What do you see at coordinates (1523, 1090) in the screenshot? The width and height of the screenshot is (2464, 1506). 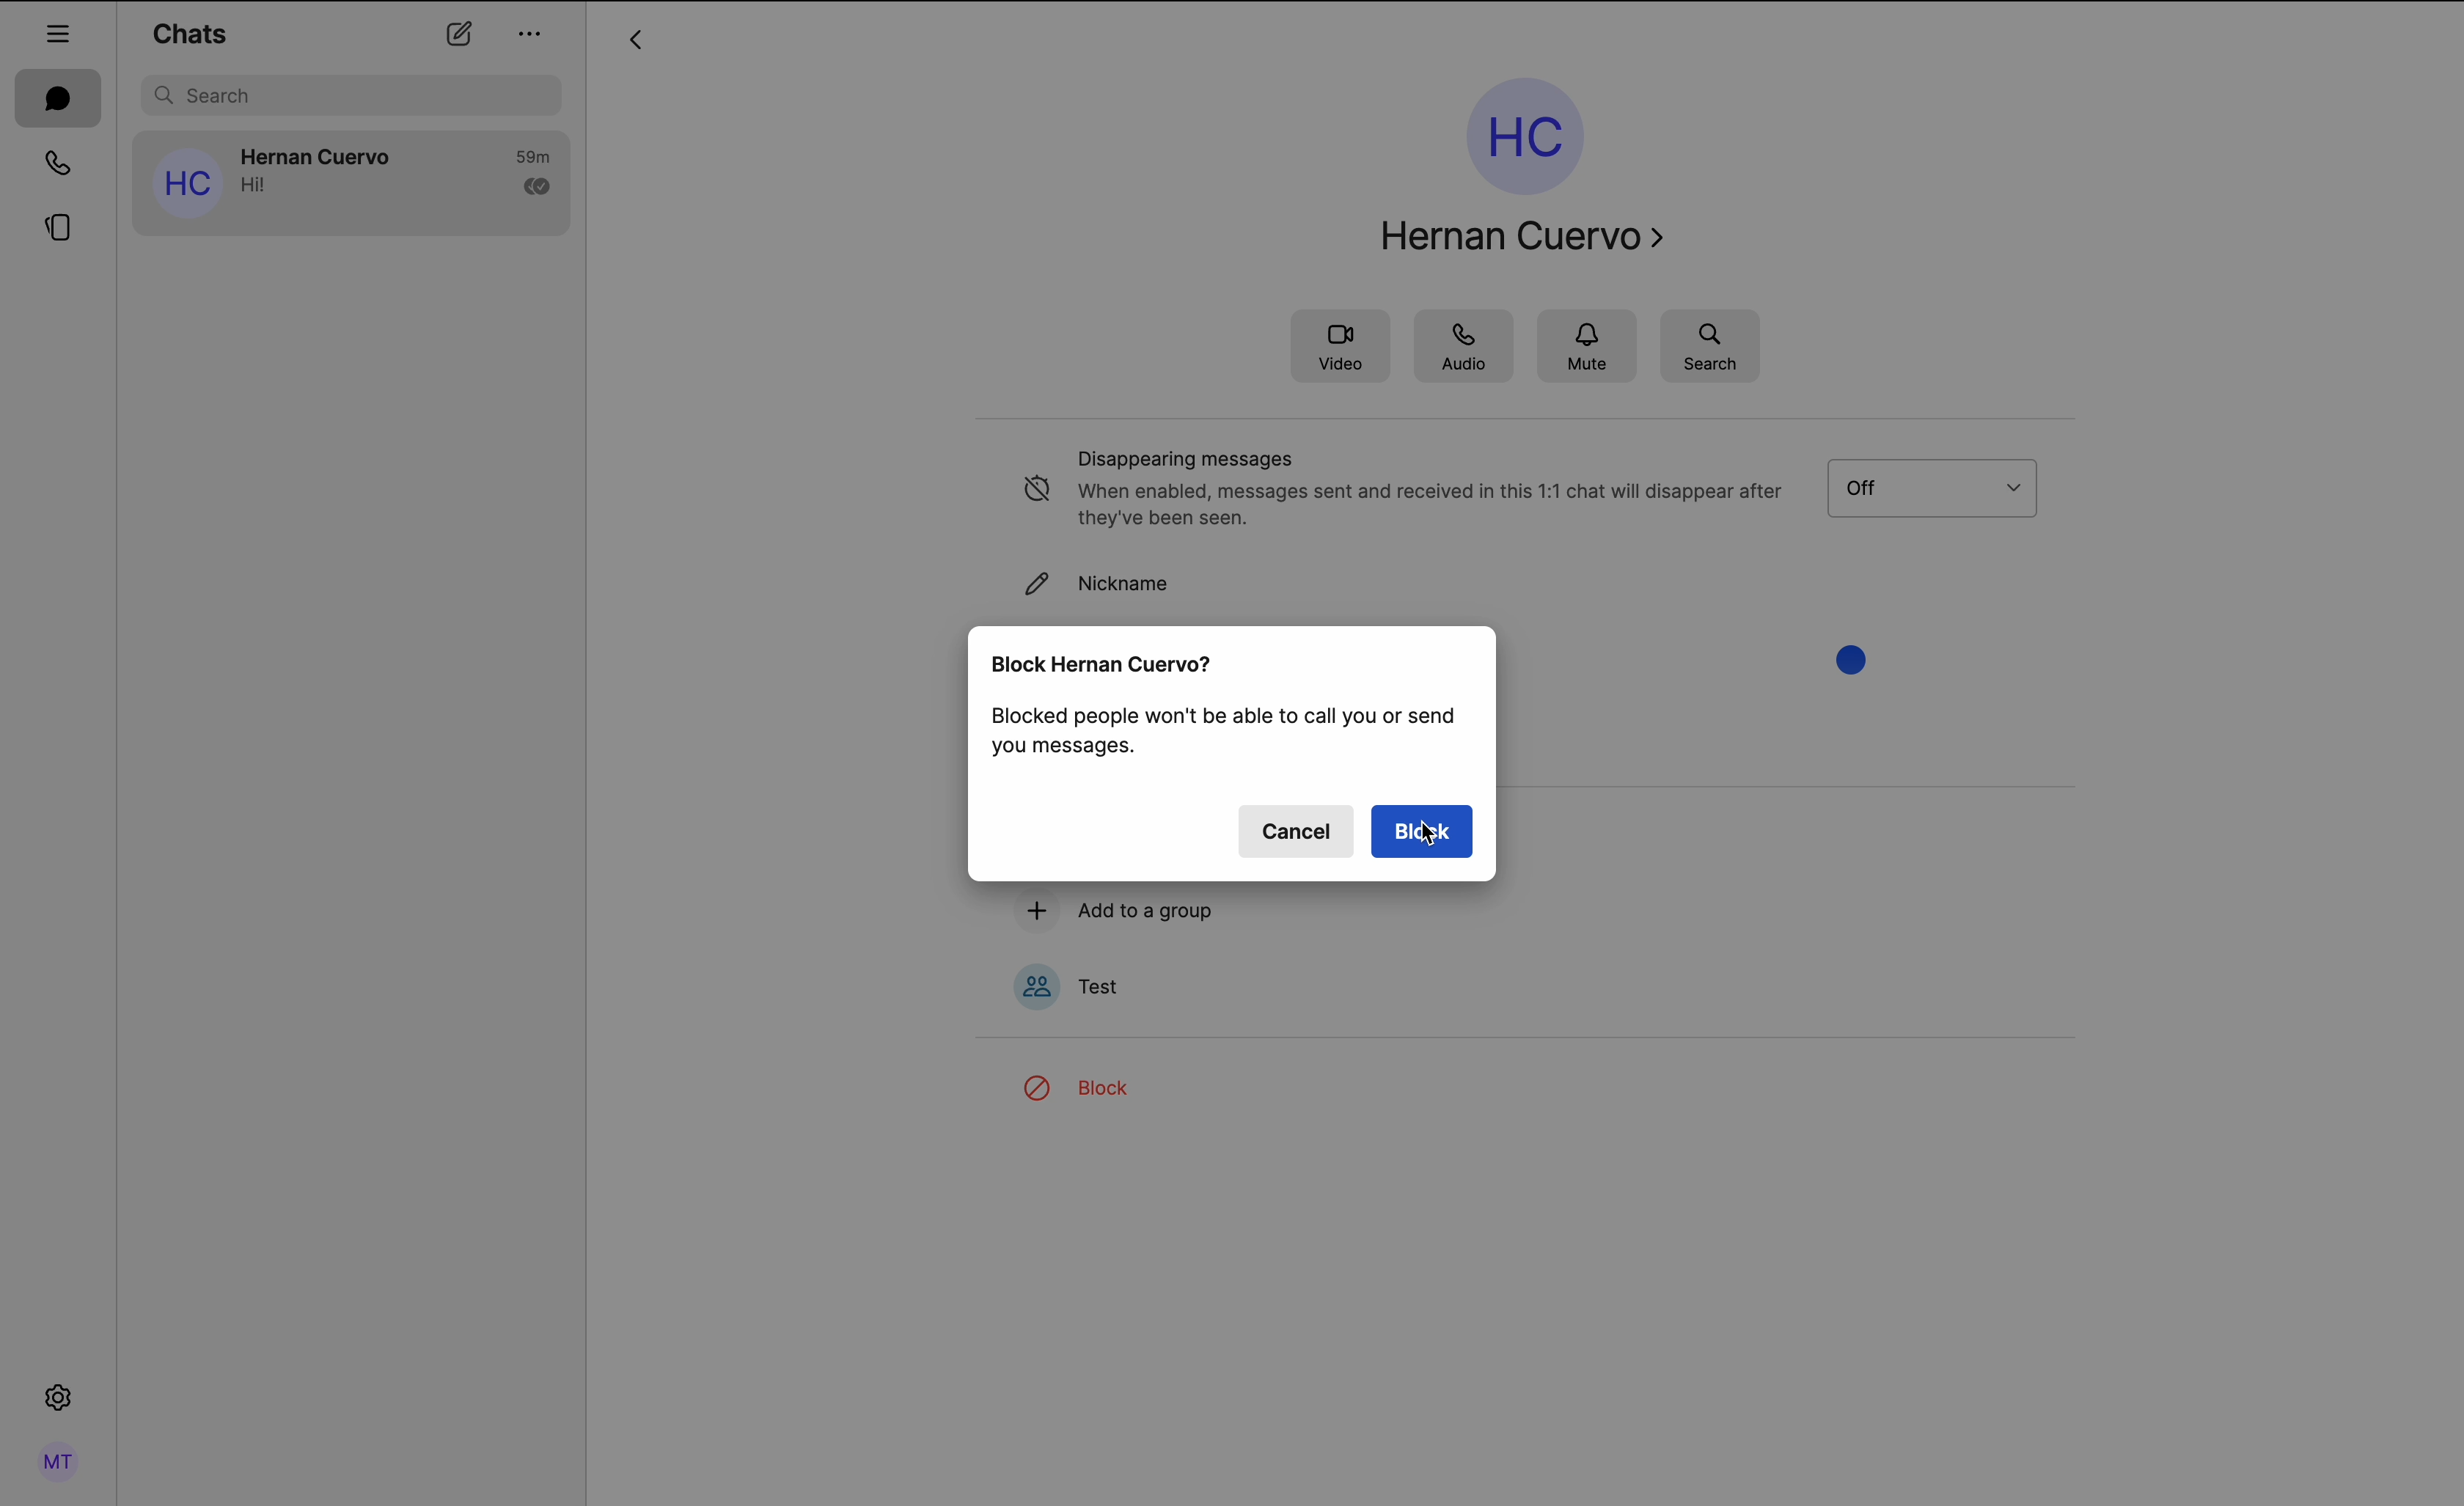 I see `cursor on block option` at bounding box center [1523, 1090].